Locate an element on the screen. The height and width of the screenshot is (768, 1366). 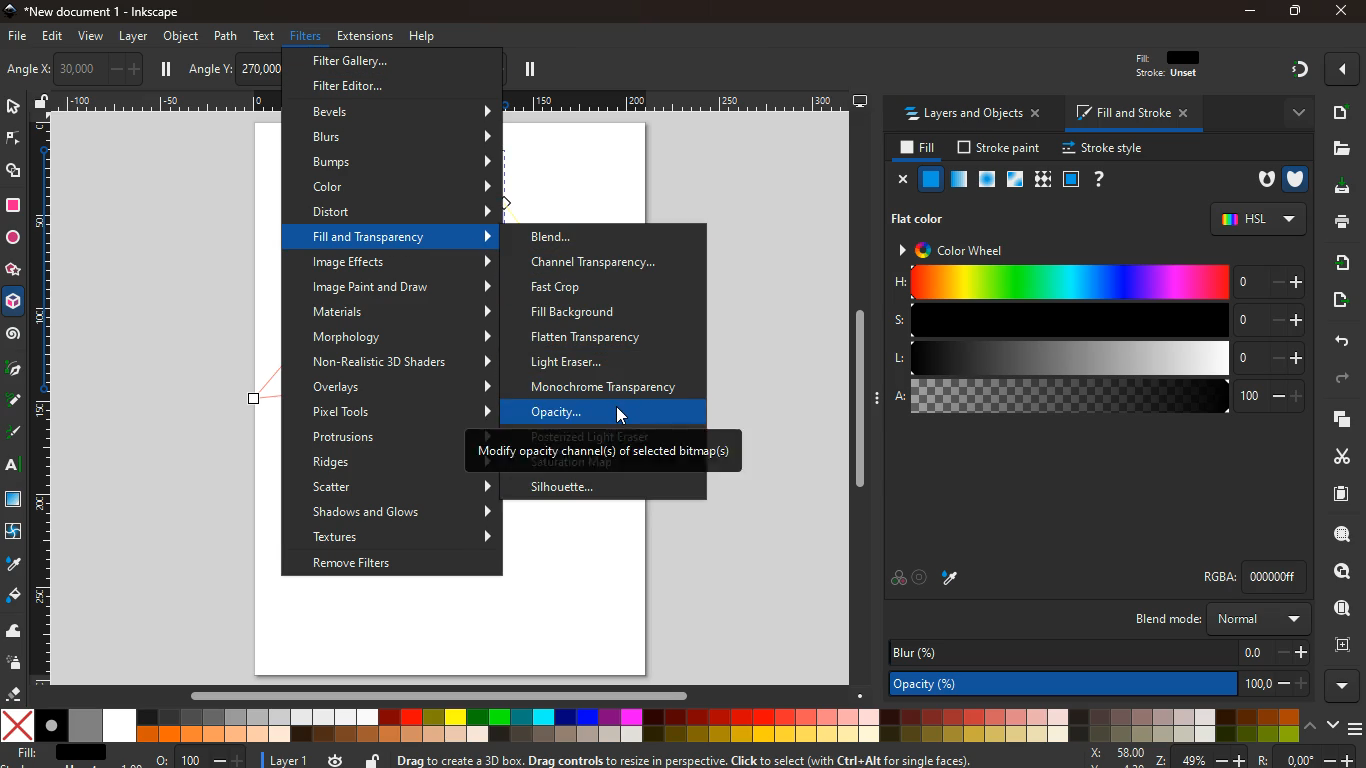
layer is located at coordinates (133, 36).